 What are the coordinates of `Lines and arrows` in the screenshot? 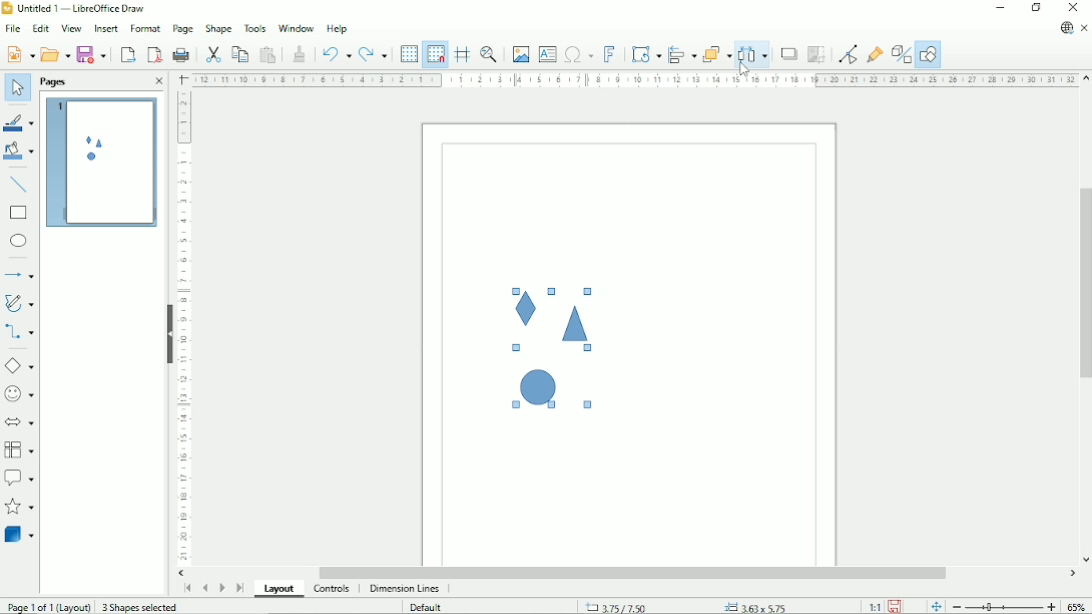 It's located at (21, 275).